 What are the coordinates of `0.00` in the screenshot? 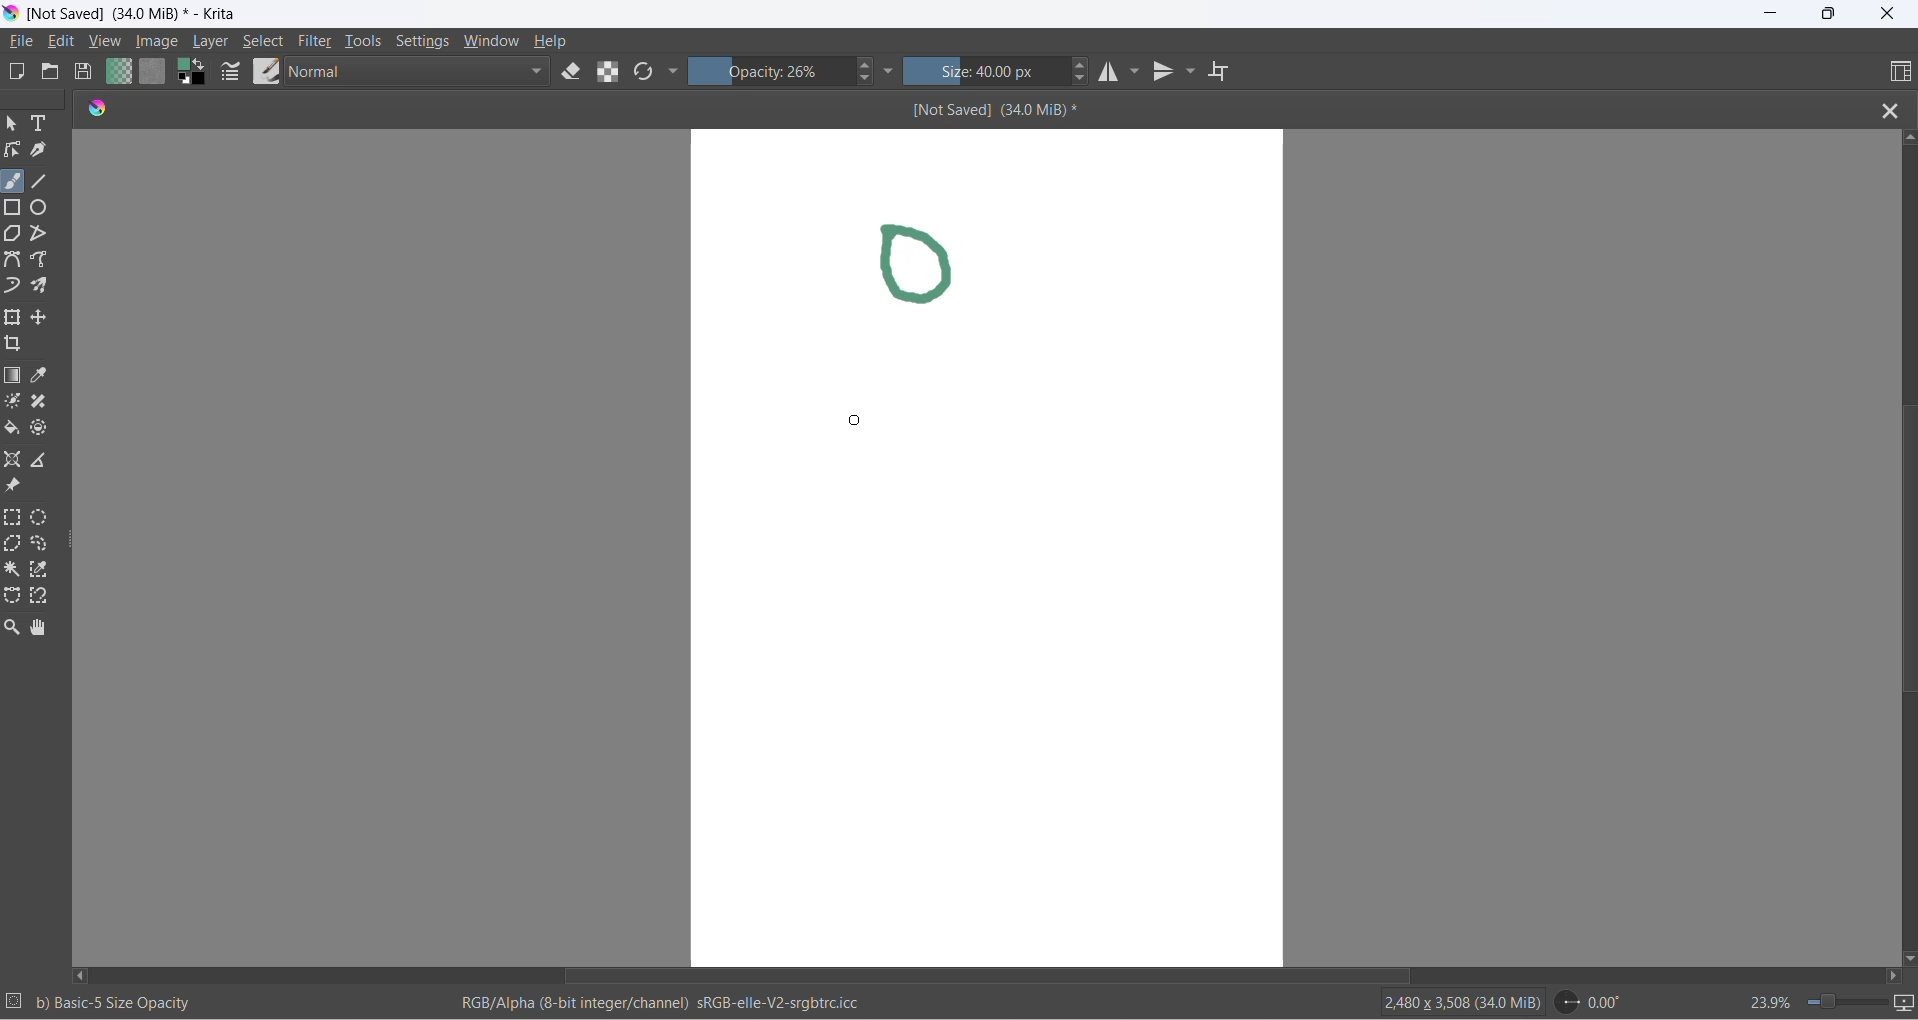 It's located at (1594, 1003).